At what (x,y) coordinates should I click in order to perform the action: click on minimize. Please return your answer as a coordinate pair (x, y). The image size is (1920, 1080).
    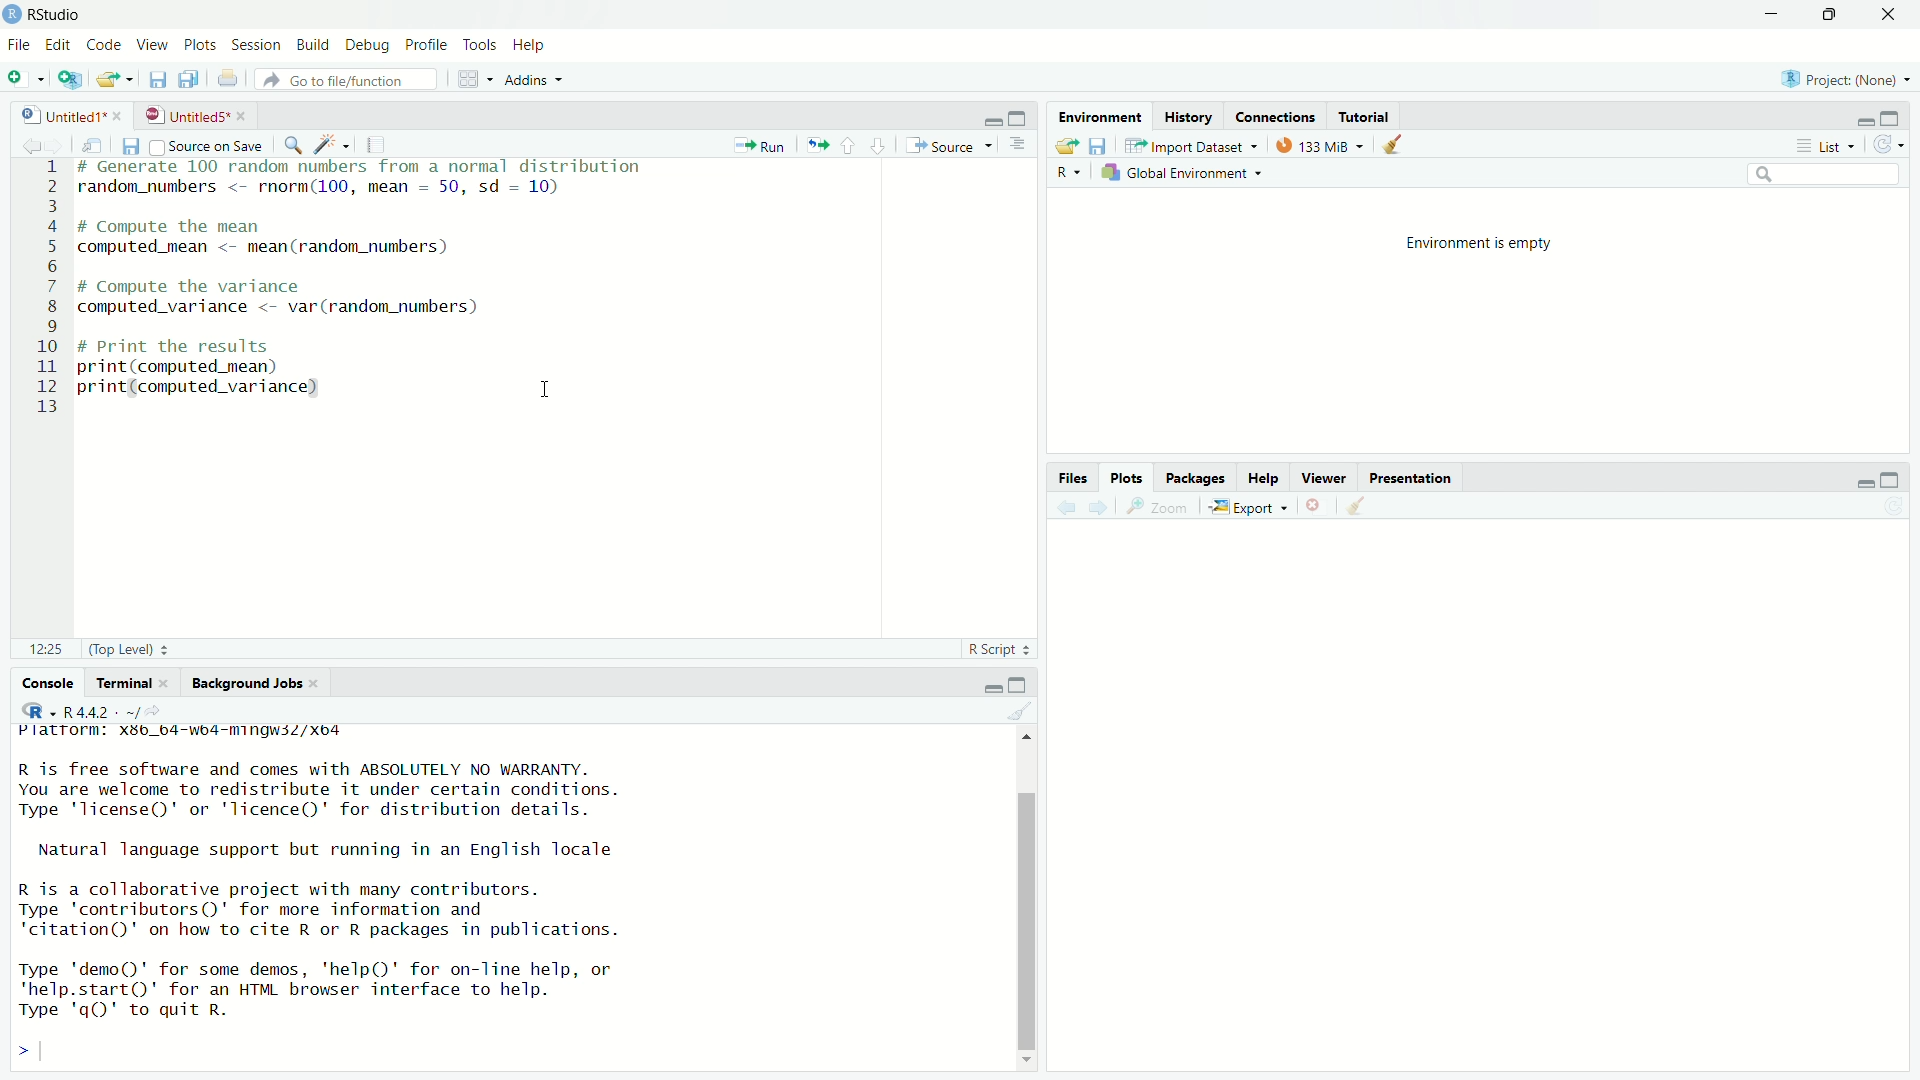
    Looking at the image, I should click on (1858, 118).